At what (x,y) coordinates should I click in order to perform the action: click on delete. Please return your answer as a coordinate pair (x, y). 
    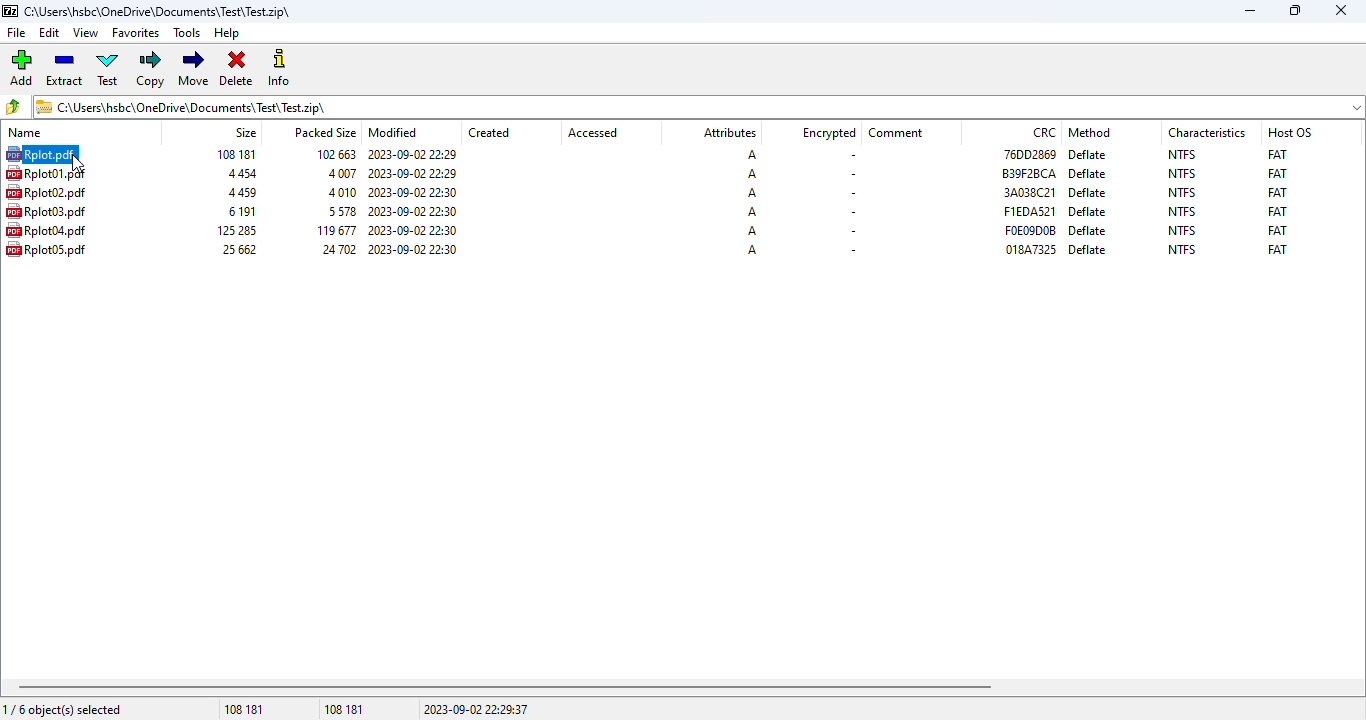
    Looking at the image, I should click on (236, 69).